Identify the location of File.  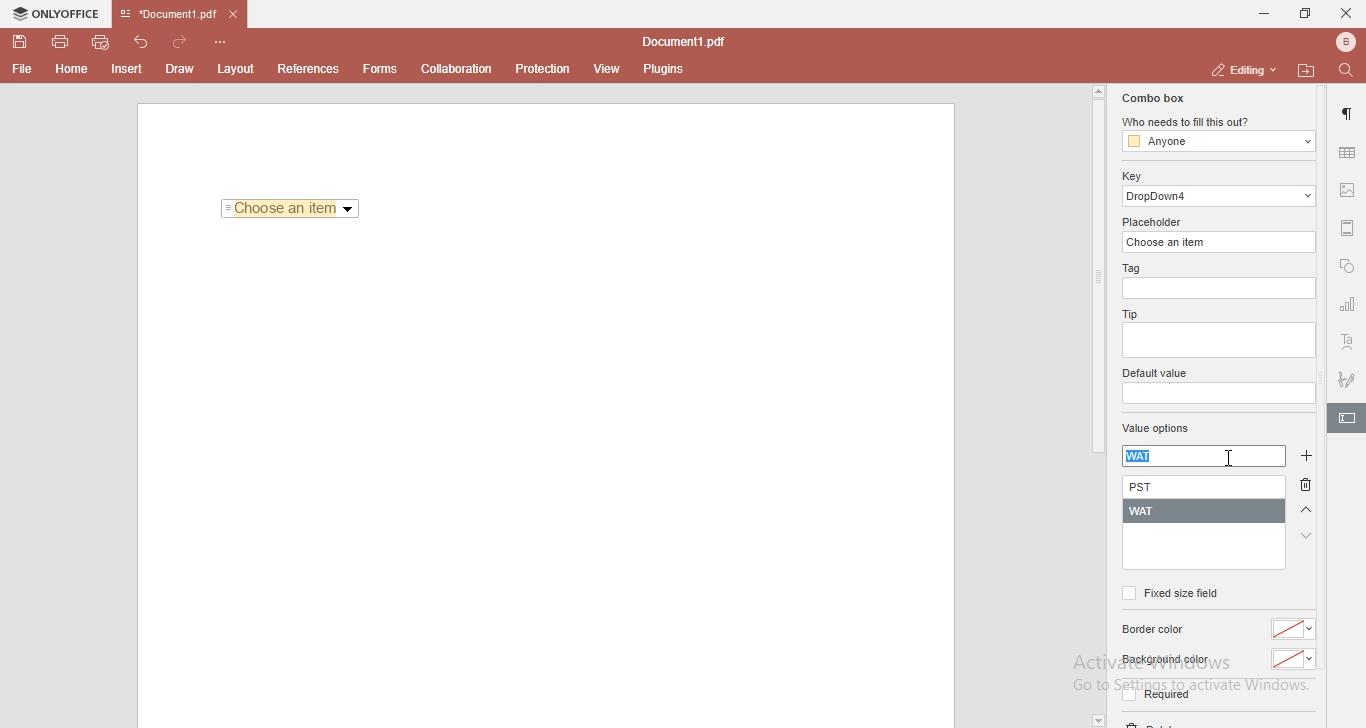
(20, 69).